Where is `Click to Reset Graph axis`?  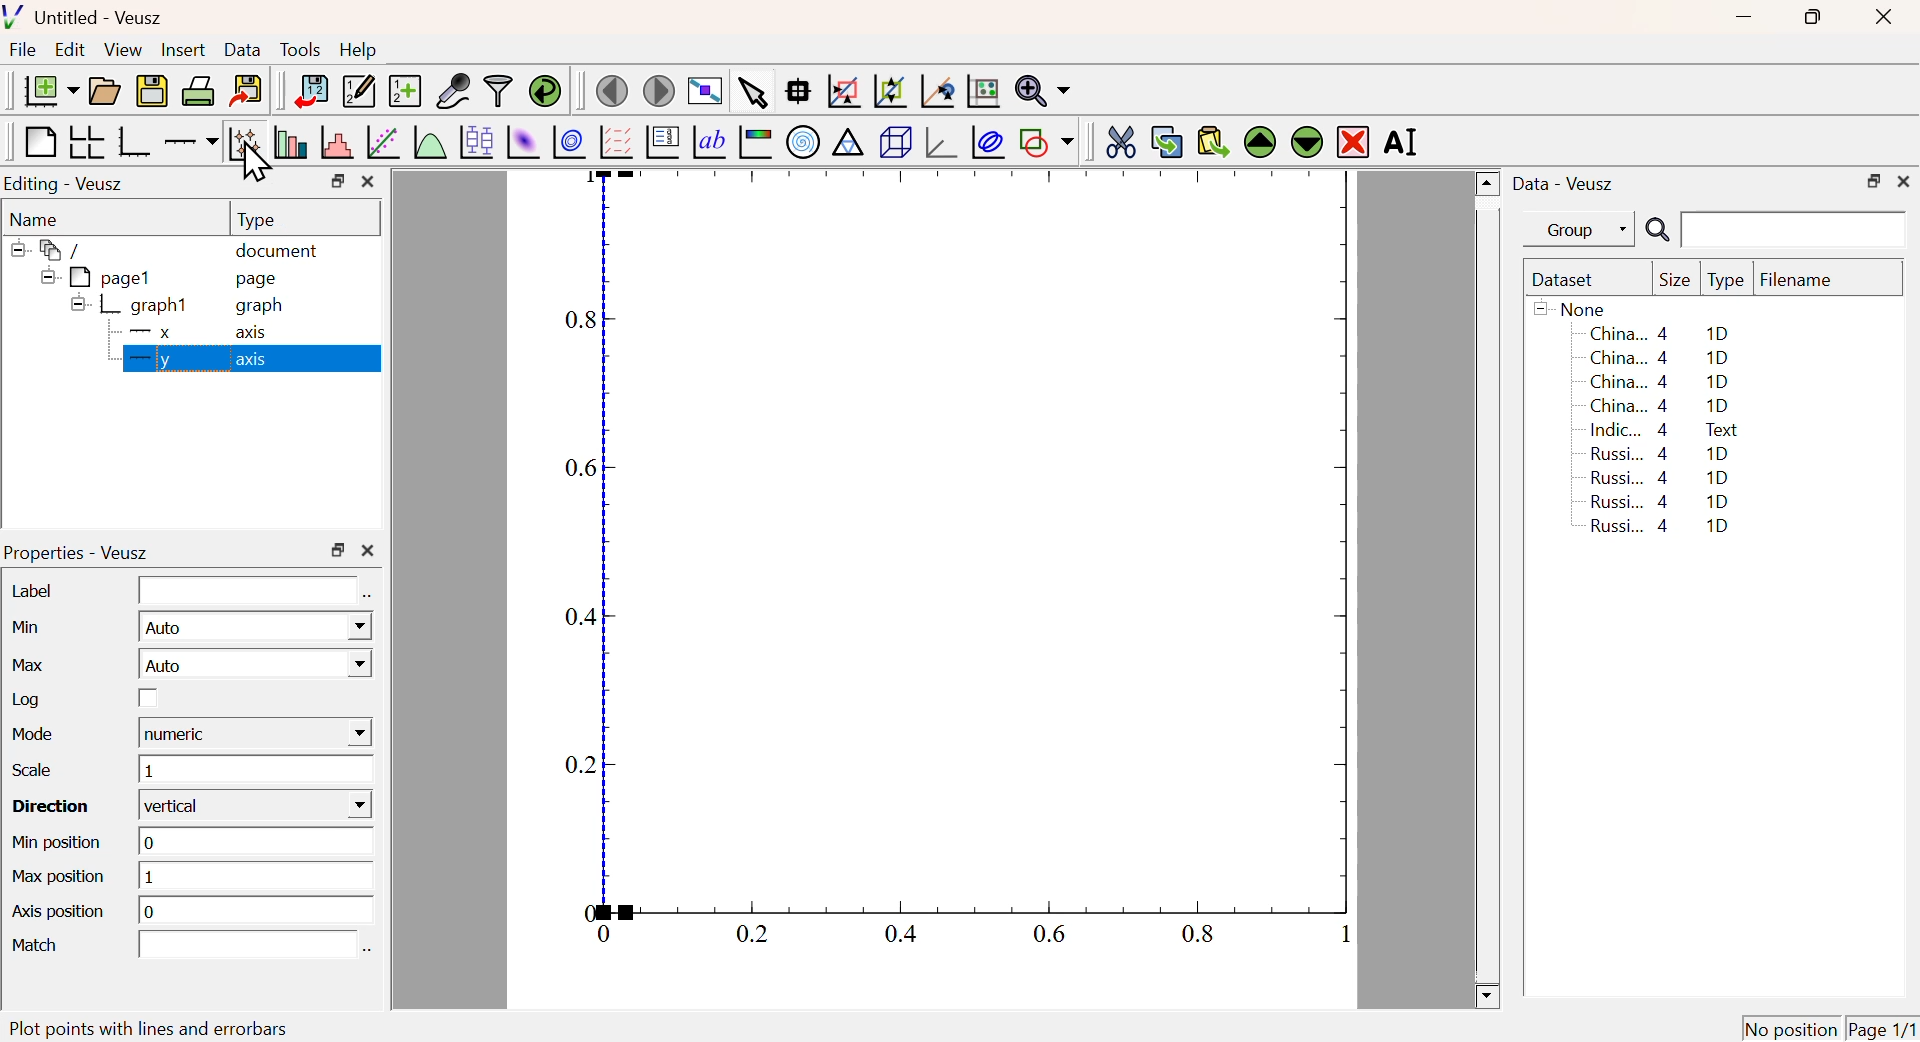 Click to Reset Graph axis is located at coordinates (982, 89).